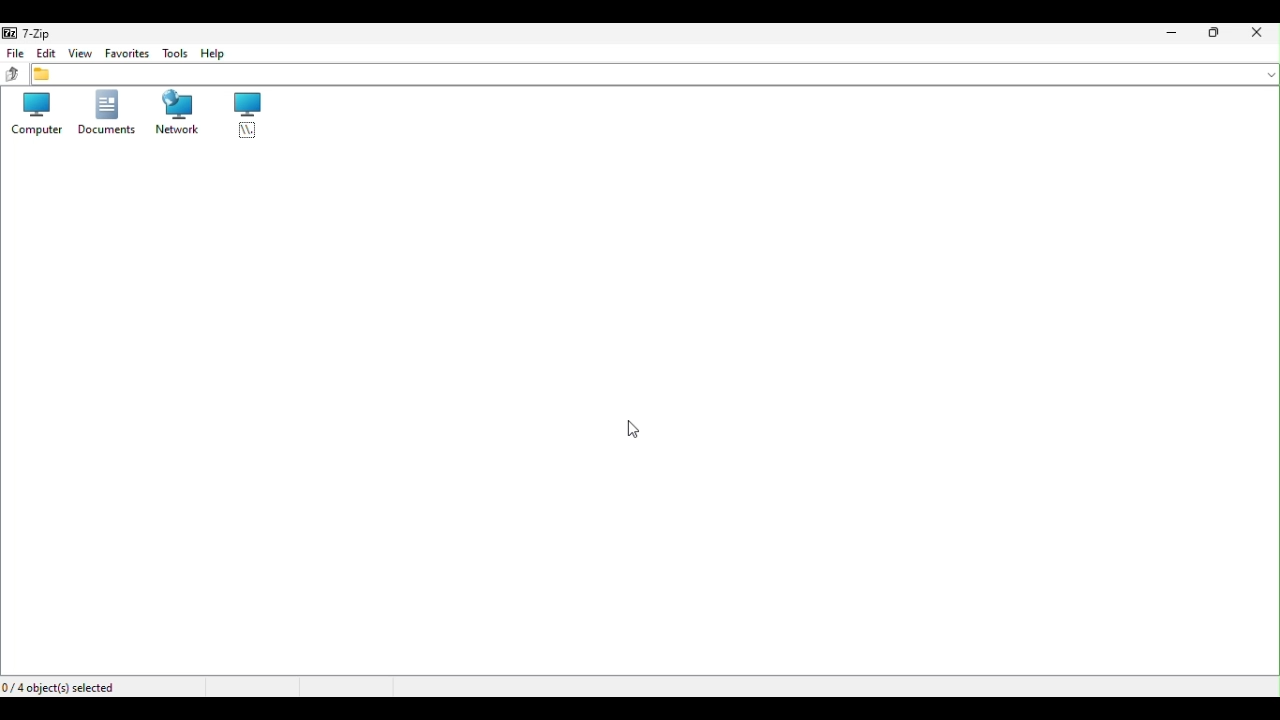 This screenshot has height=720, width=1280. Describe the element at coordinates (30, 32) in the screenshot. I see `7 zip` at that location.